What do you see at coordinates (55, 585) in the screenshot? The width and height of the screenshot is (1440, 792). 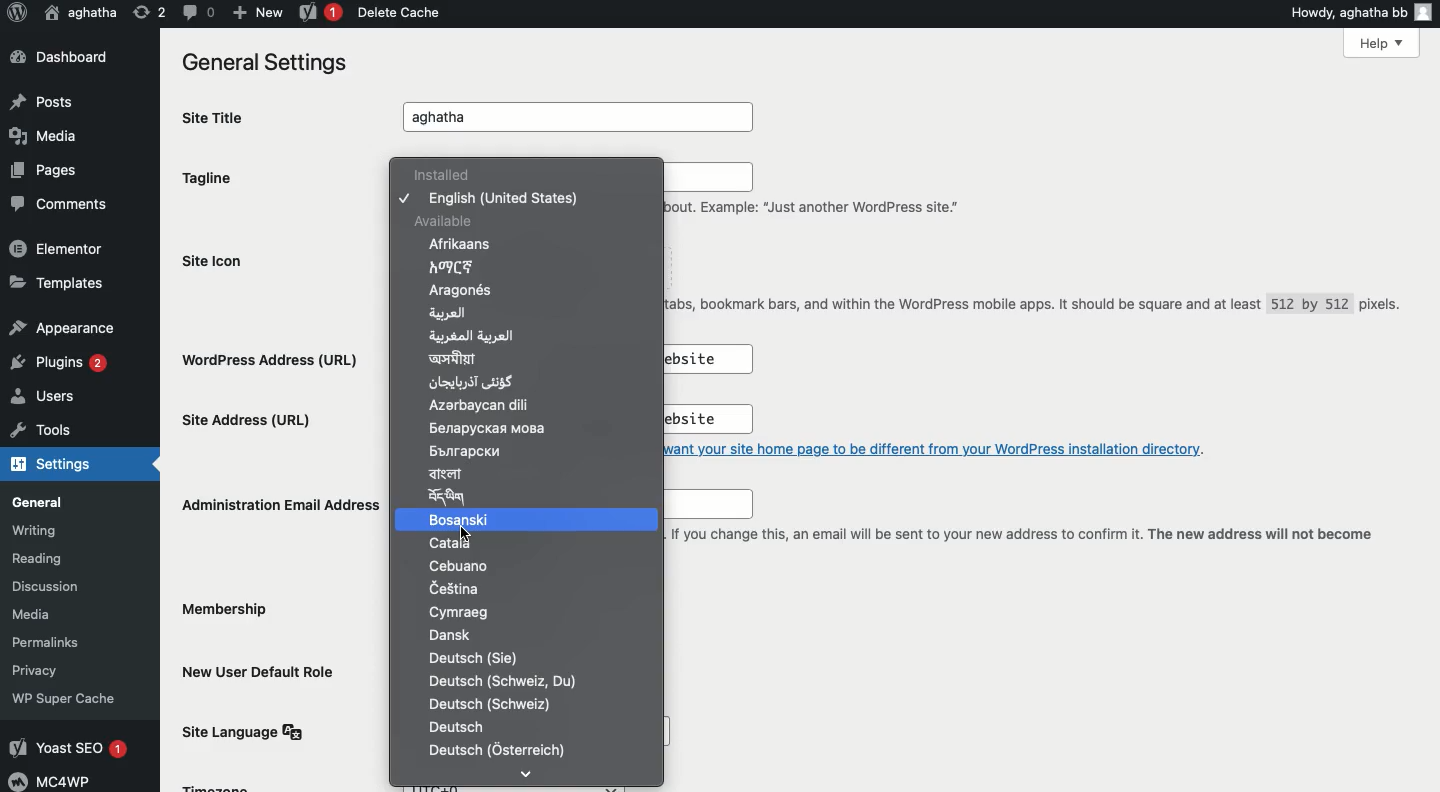 I see `Discussion` at bounding box center [55, 585].